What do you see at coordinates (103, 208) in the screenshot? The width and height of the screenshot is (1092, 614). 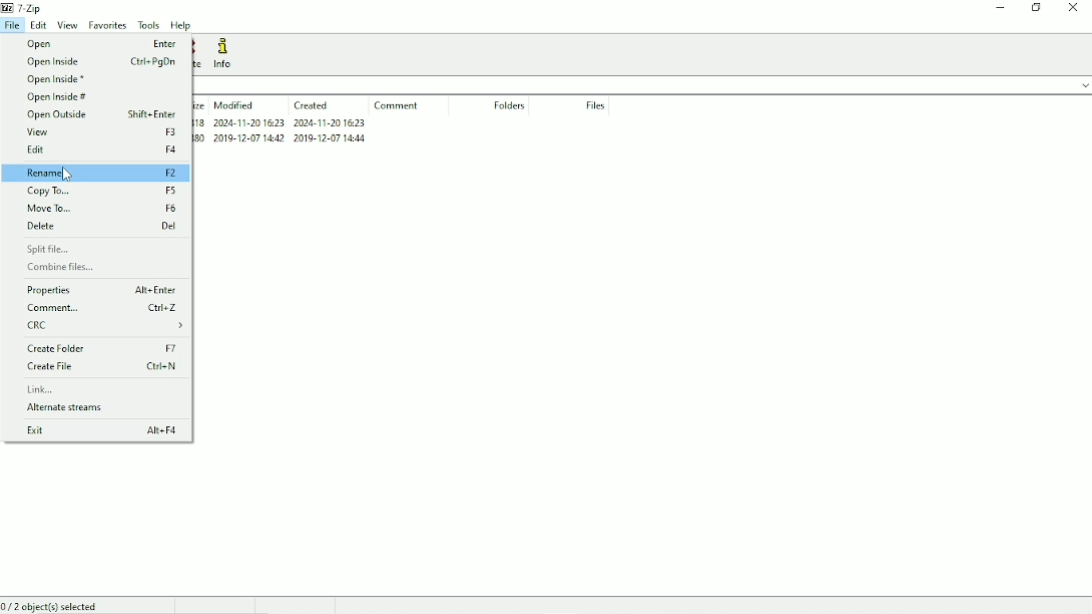 I see `Move To` at bounding box center [103, 208].